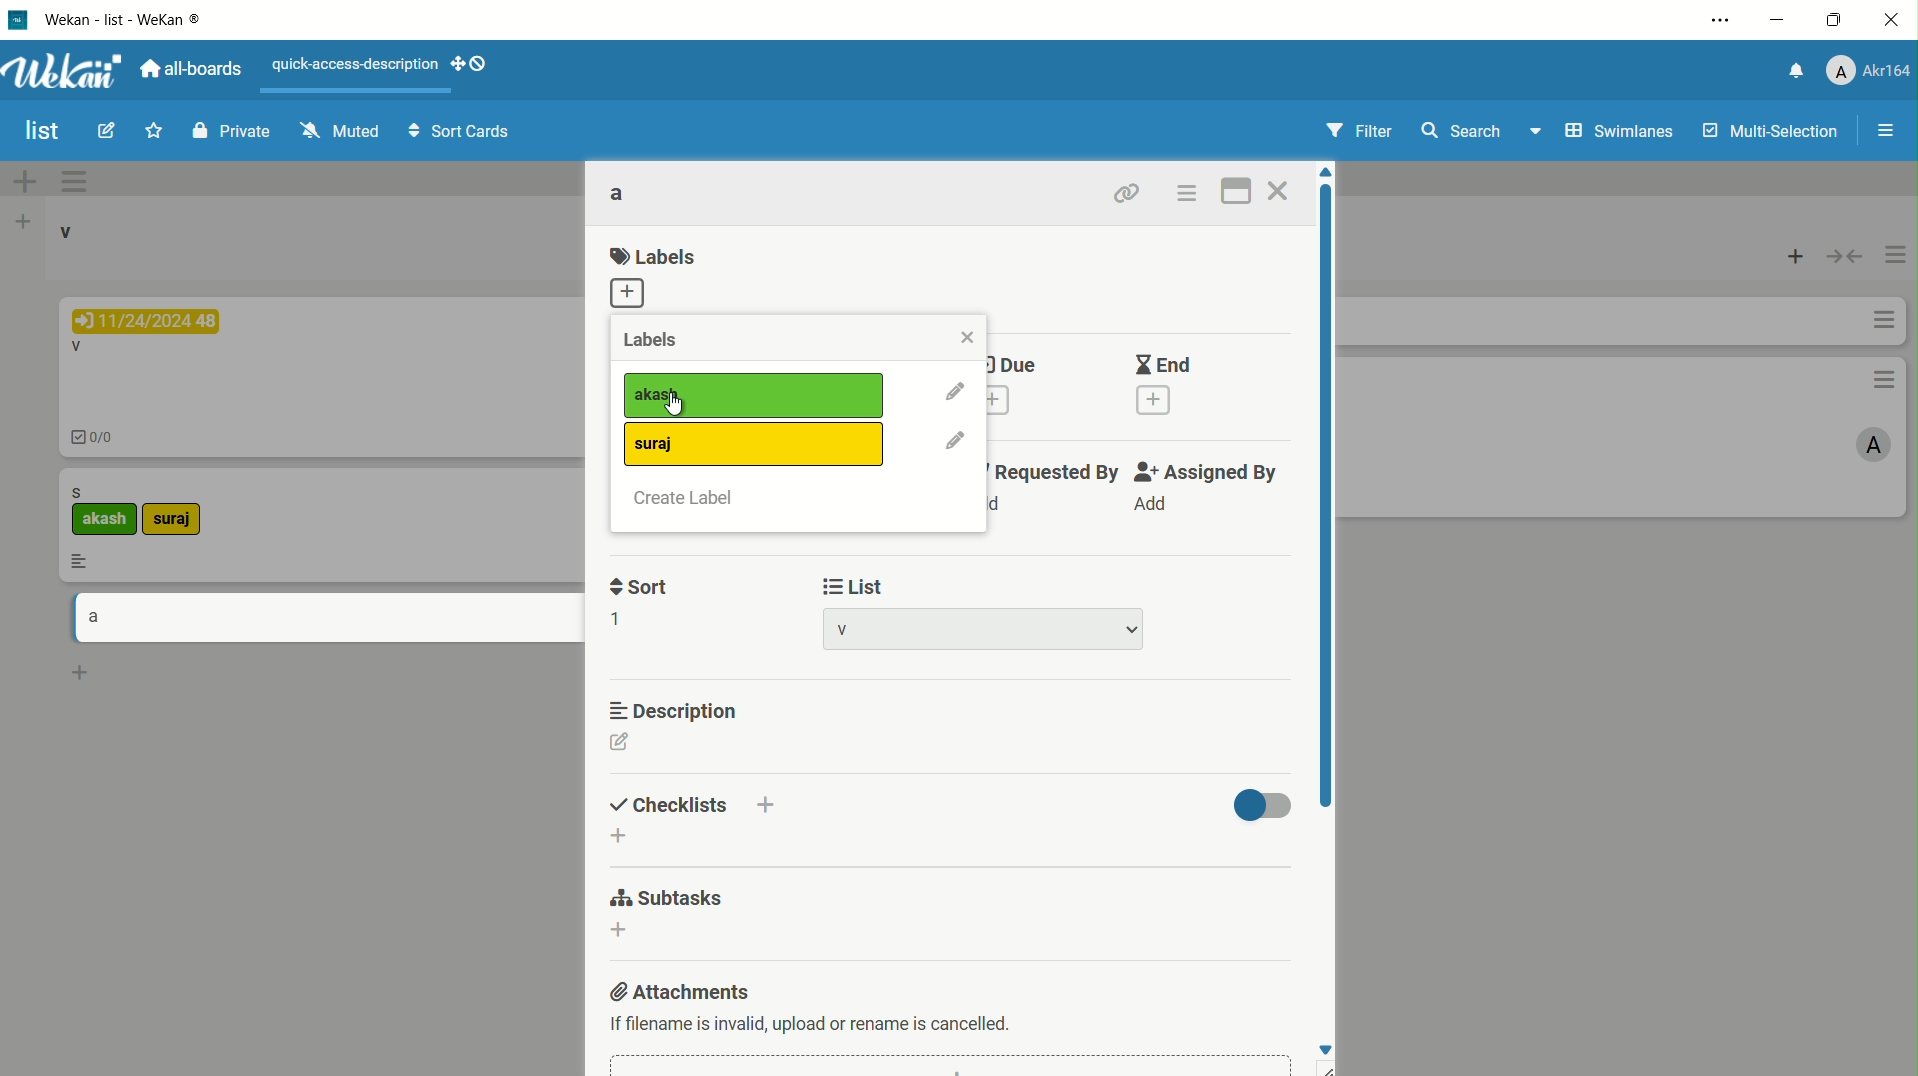 This screenshot has height=1076, width=1918. What do you see at coordinates (1837, 24) in the screenshot?
I see `maximize` at bounding box center [1837, 24].